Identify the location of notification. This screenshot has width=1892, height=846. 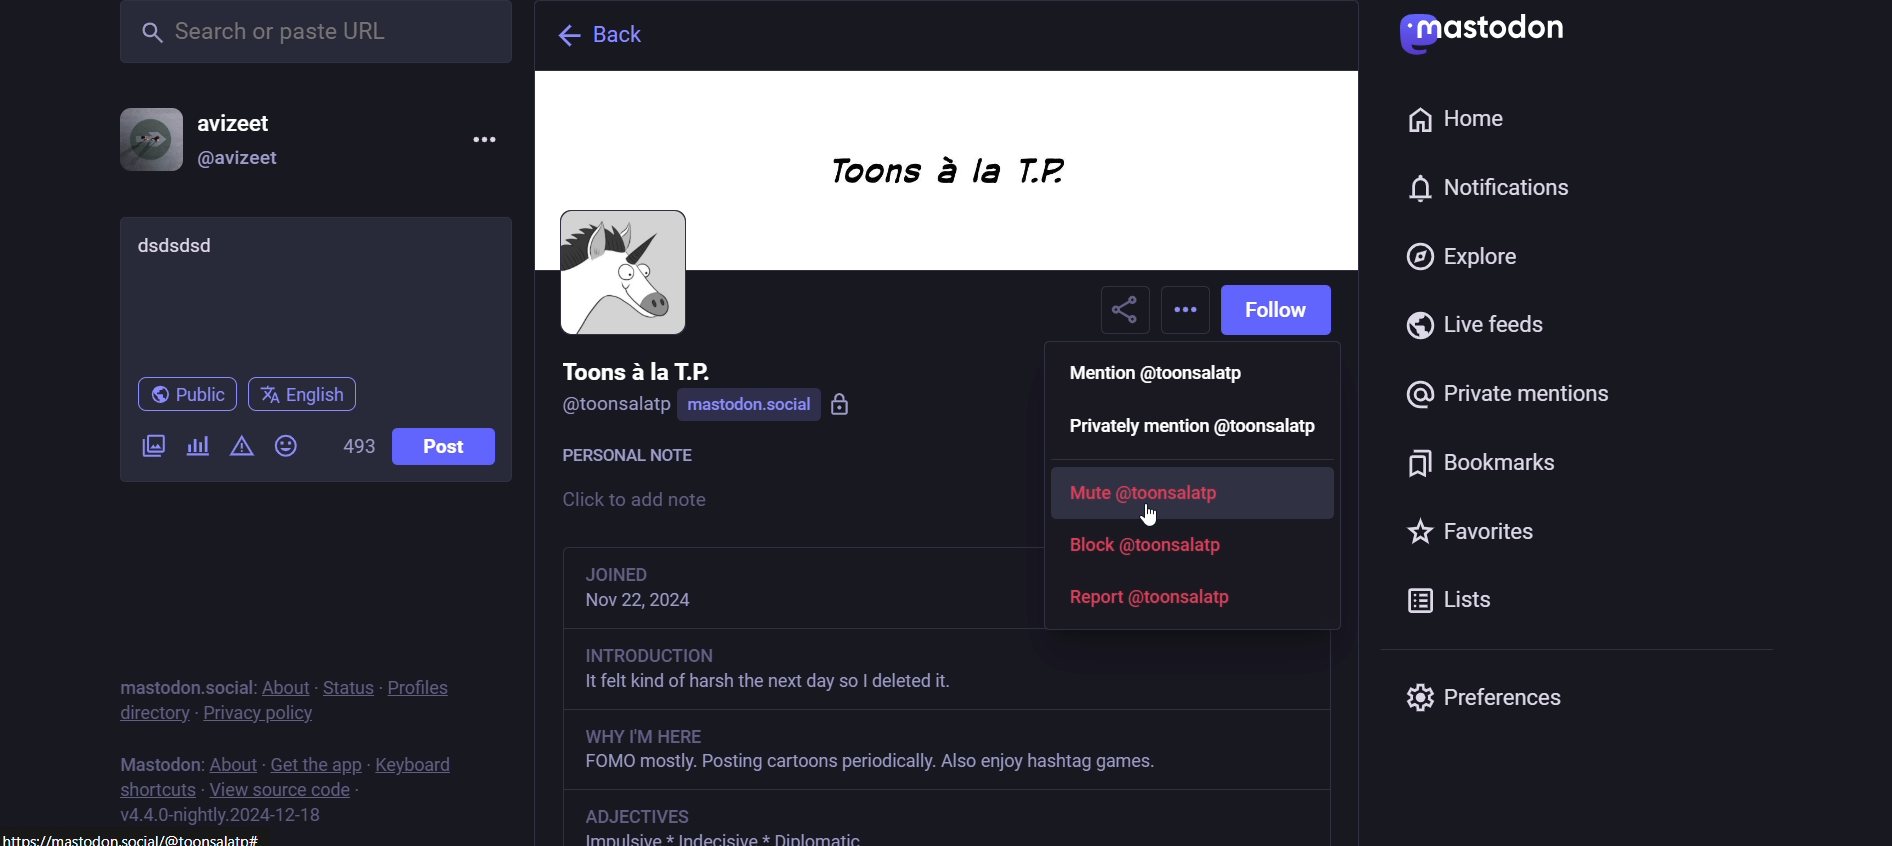
(1482, 196).